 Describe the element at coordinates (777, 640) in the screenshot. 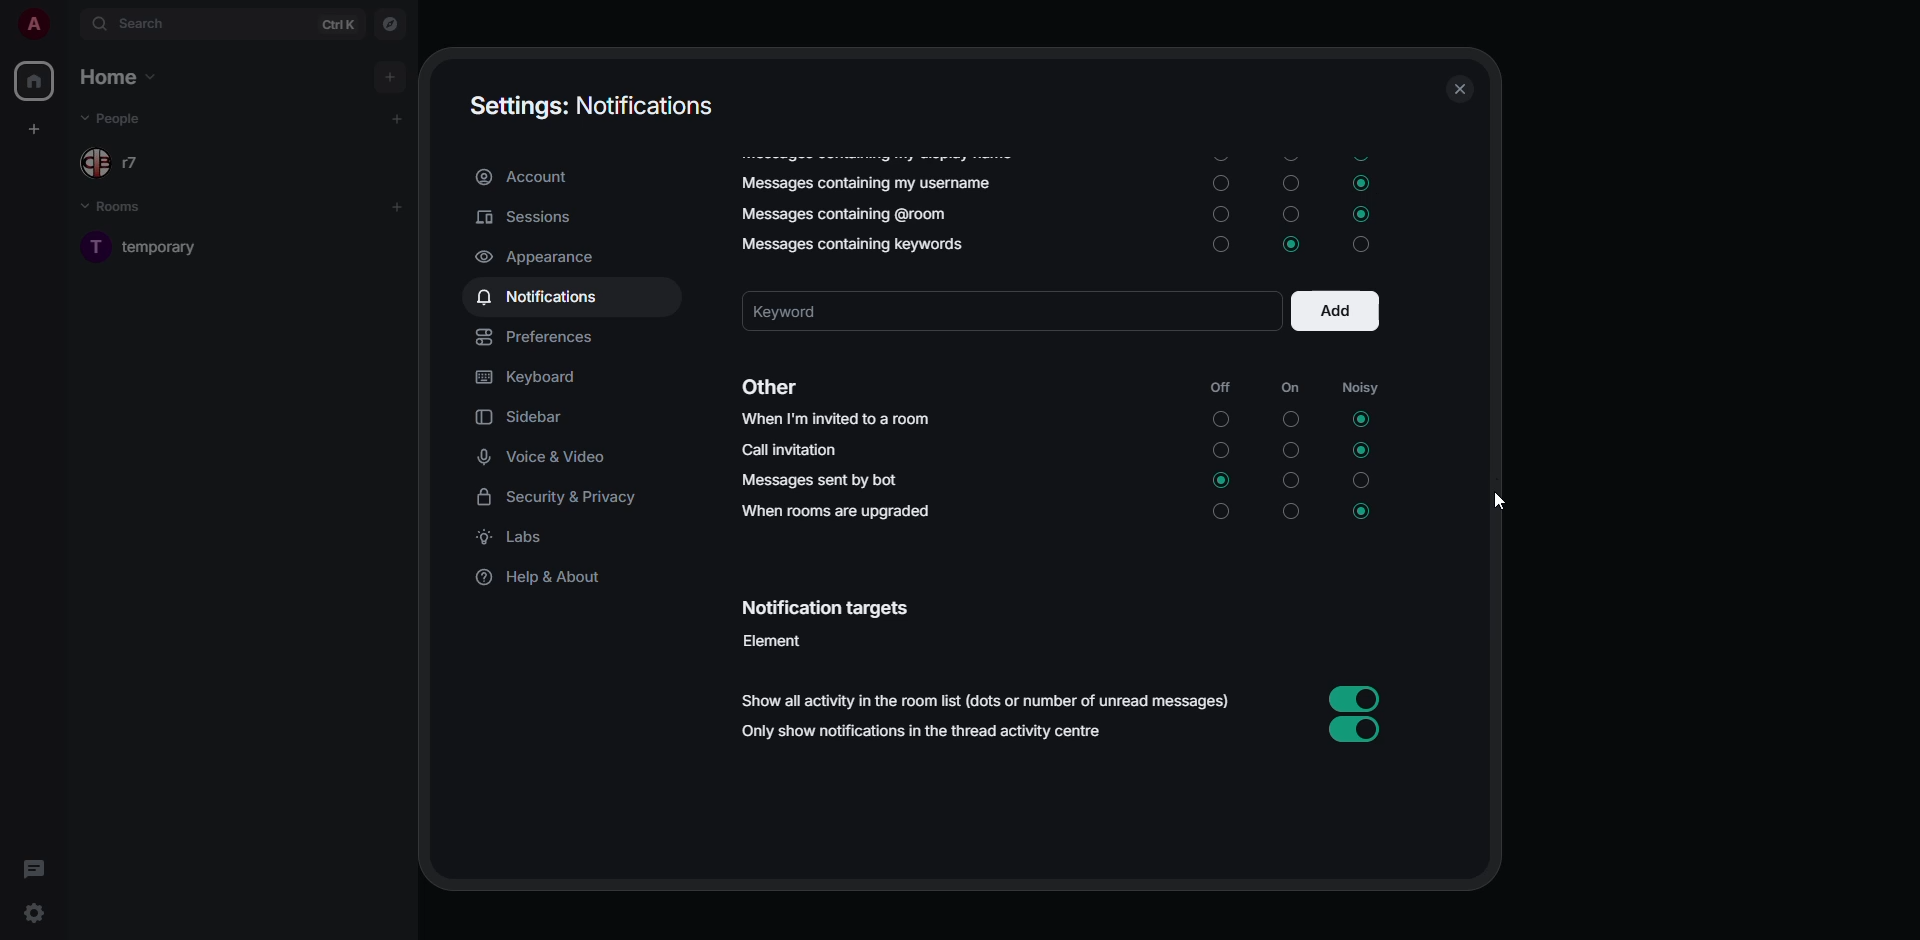

I see `element` at that location.